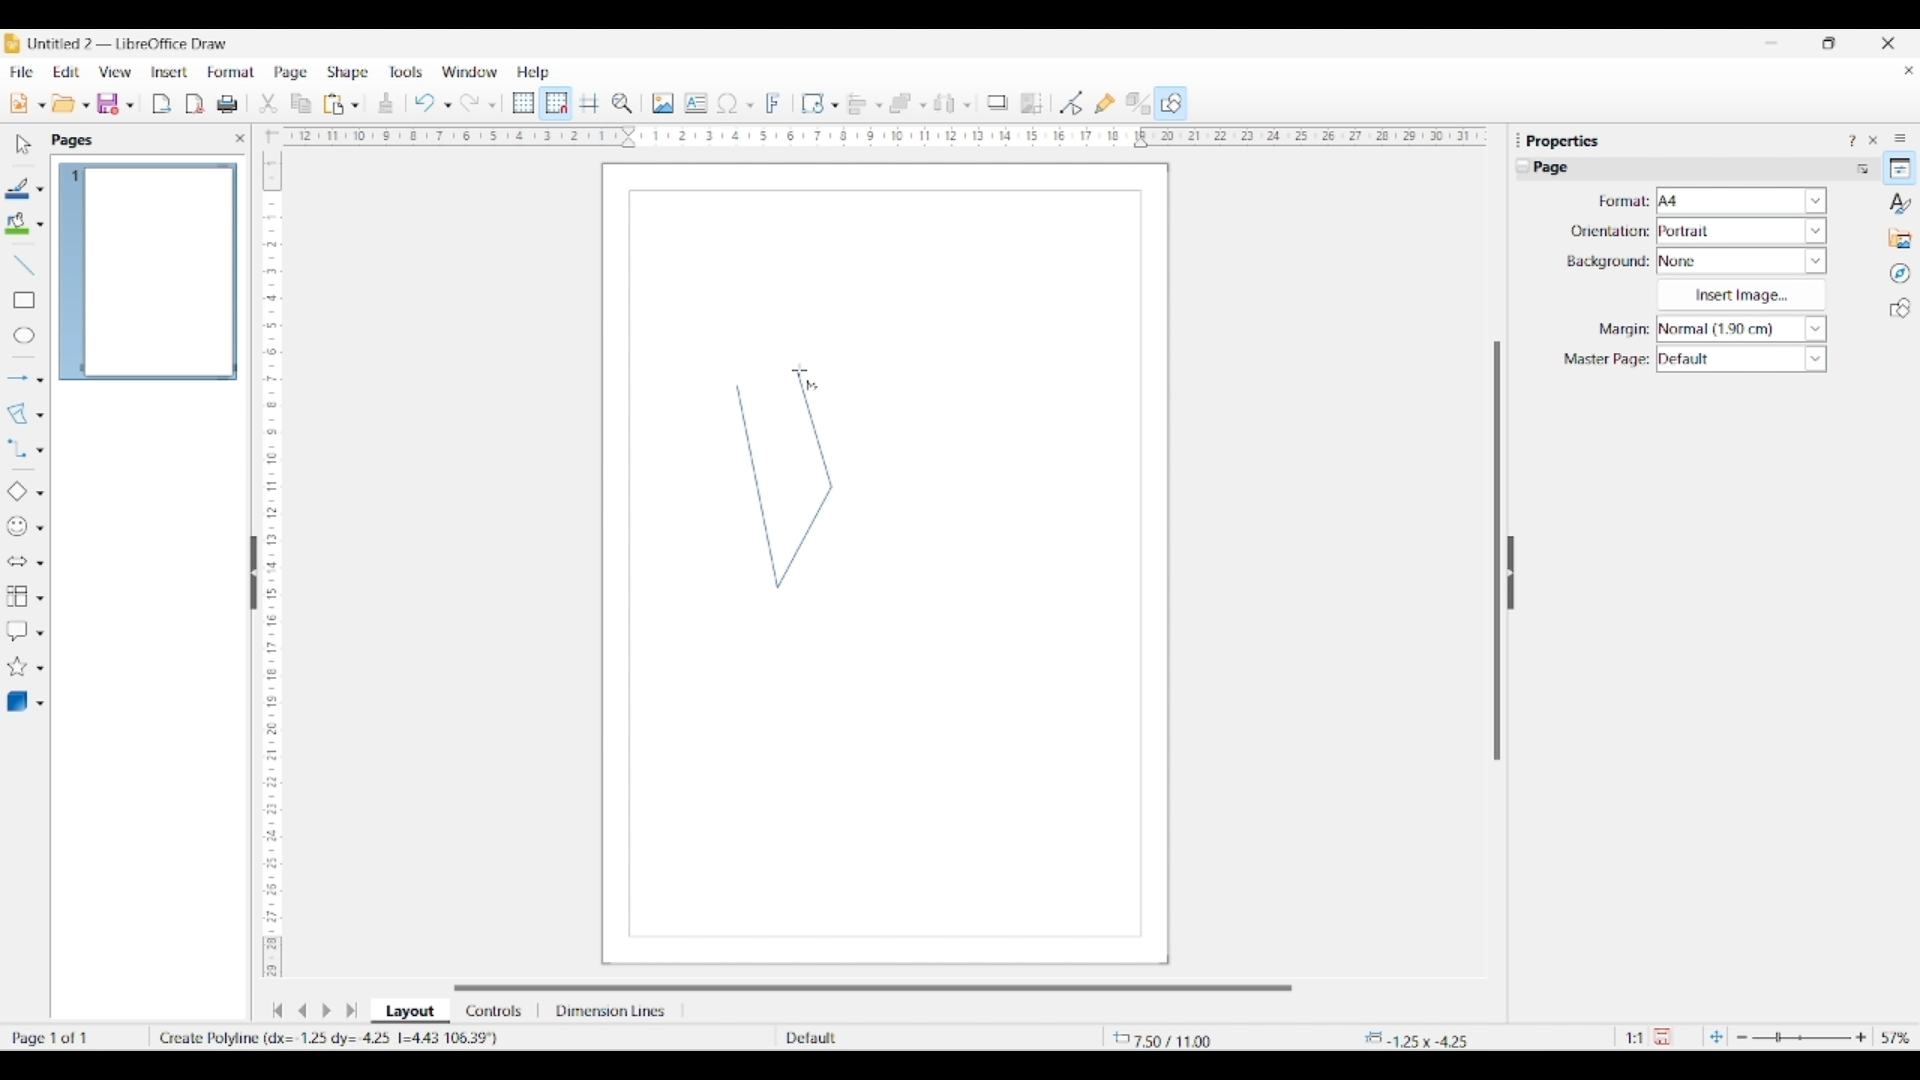  I want to click on Styles, so click(1901, 203).